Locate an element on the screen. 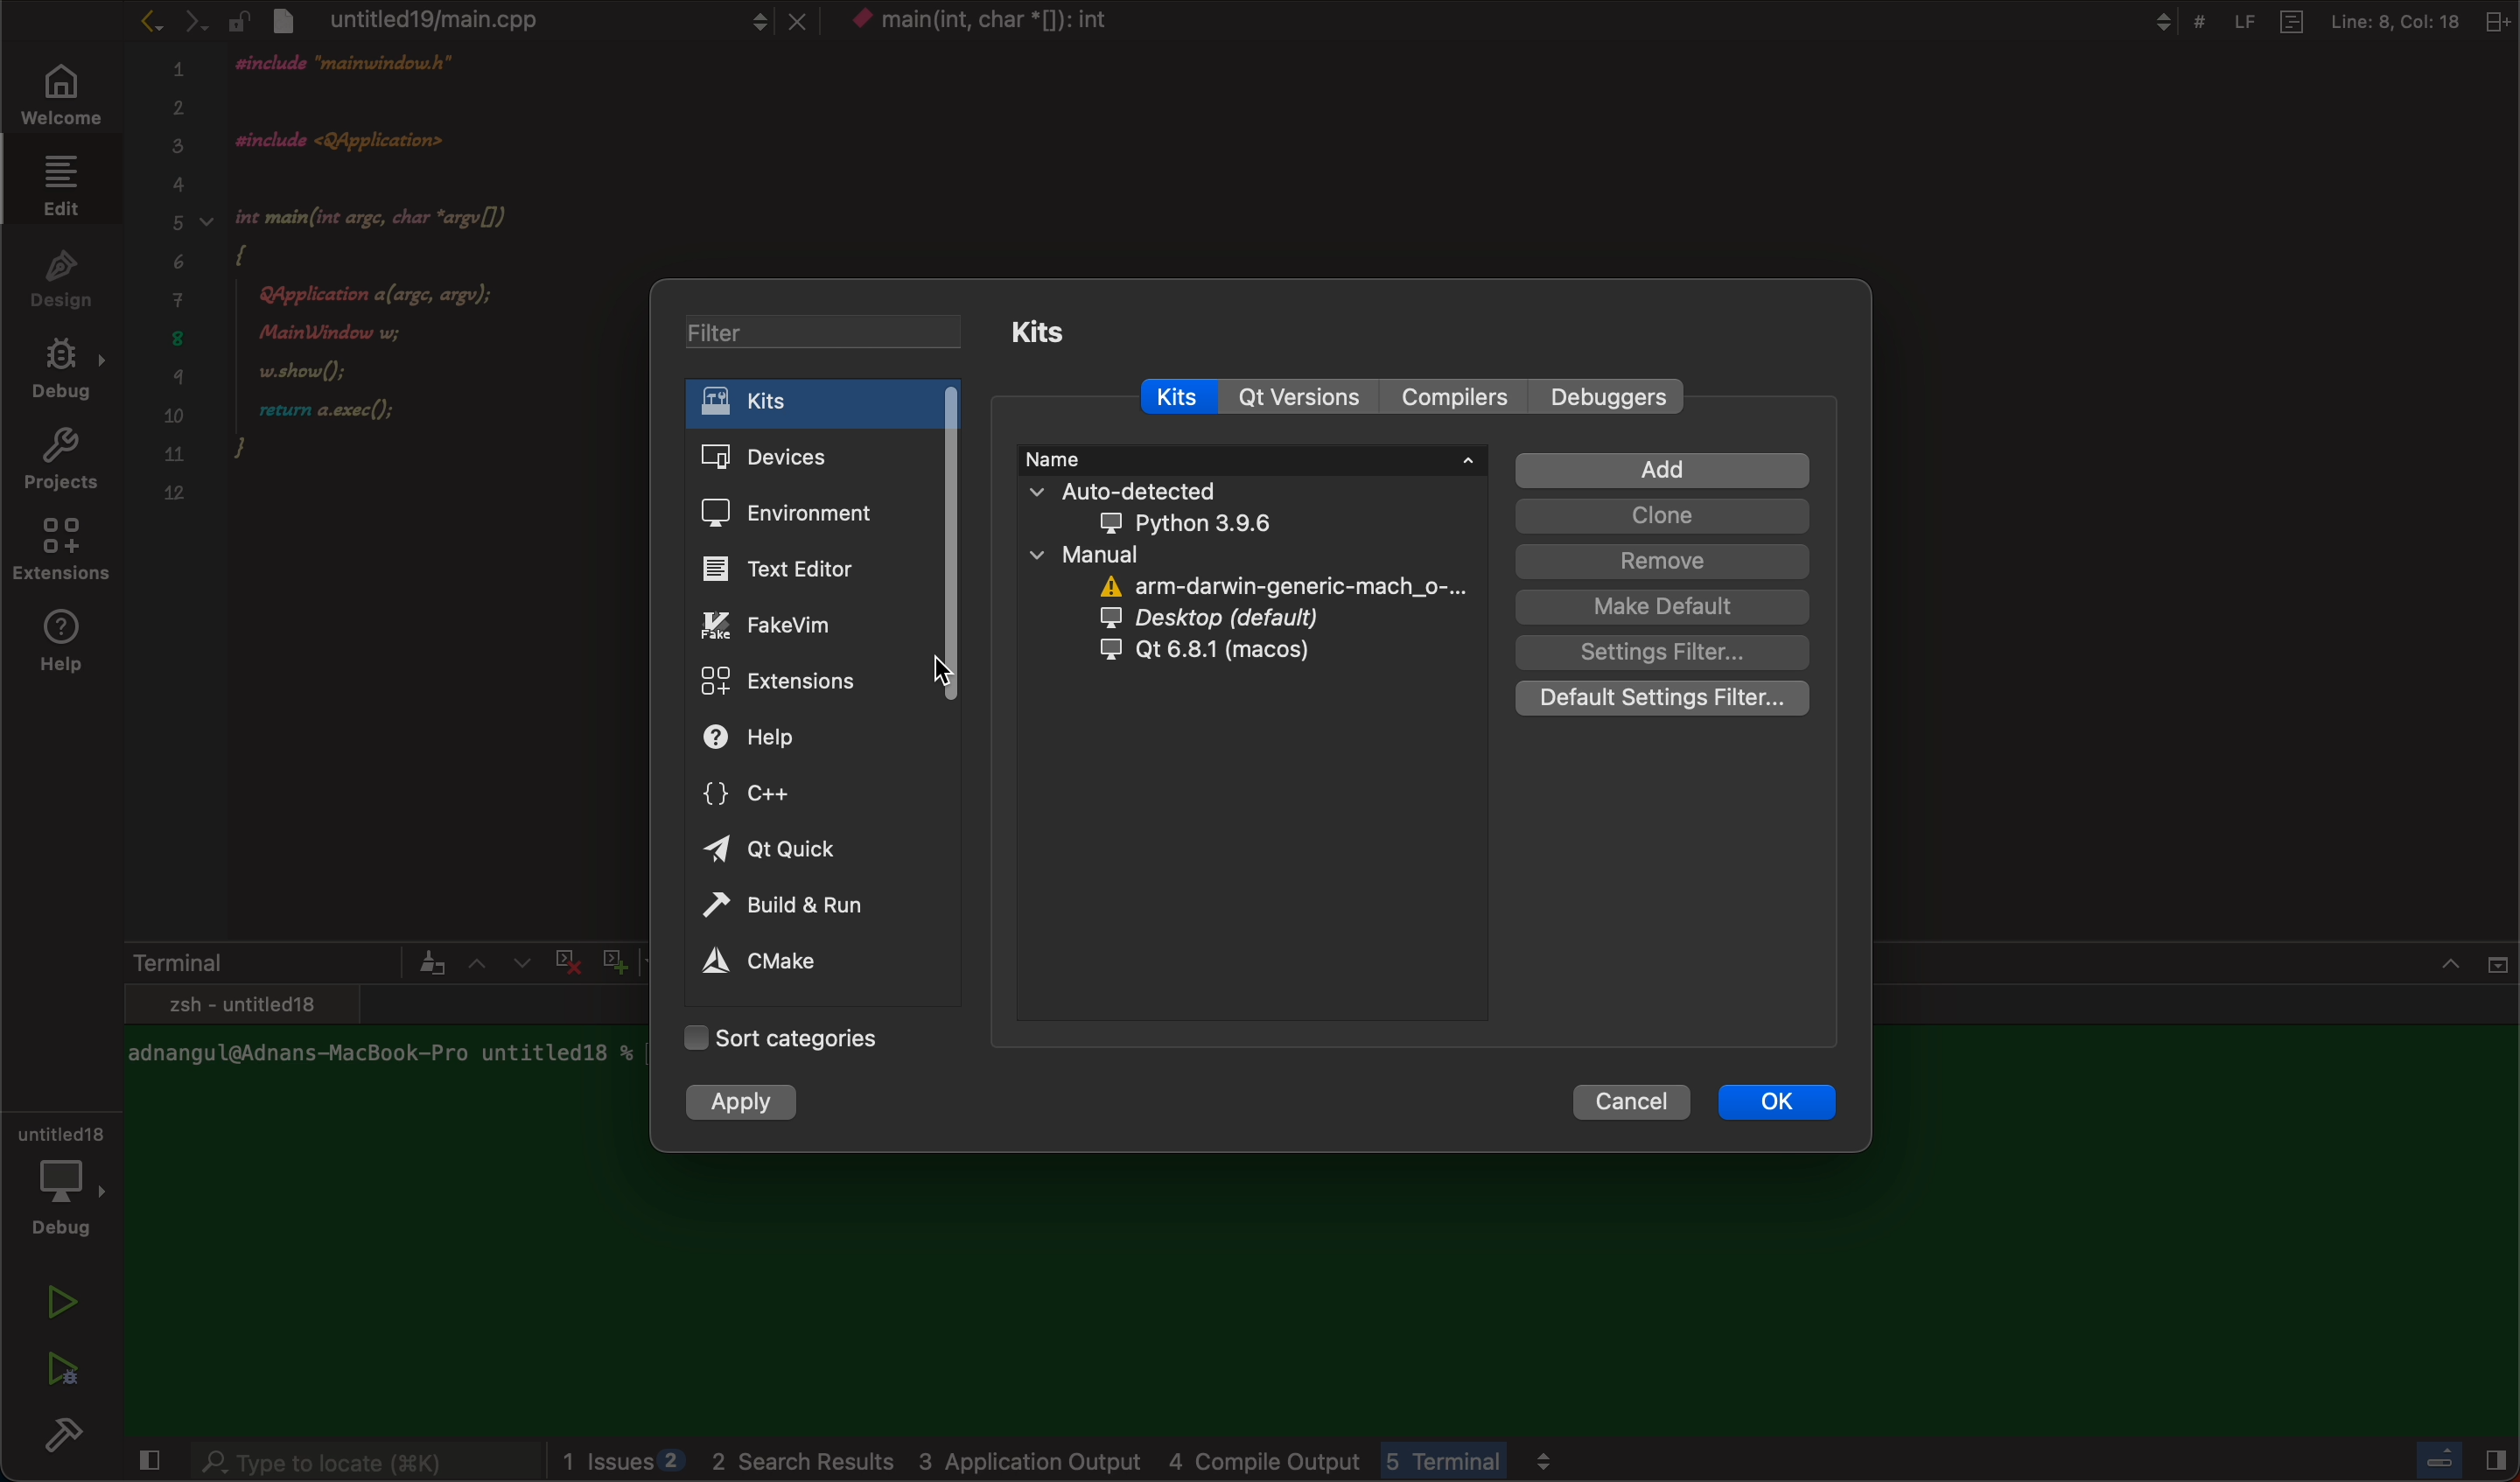 This screenshot has width=2520, height=1482. run is located at coordinates (64, 1302).